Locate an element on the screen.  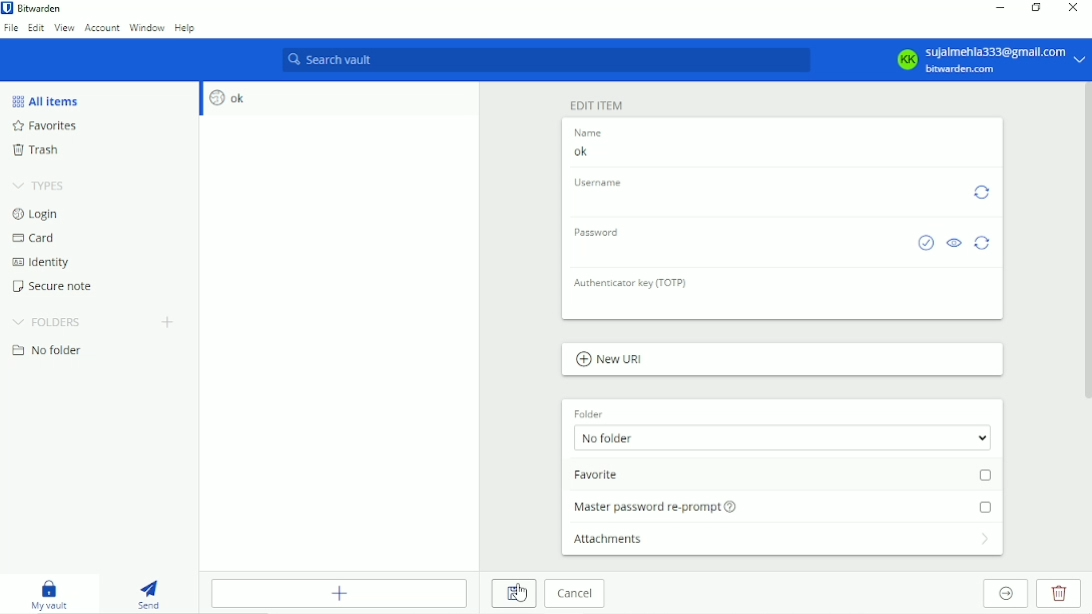
My vault is located at coordinates (53, 593).